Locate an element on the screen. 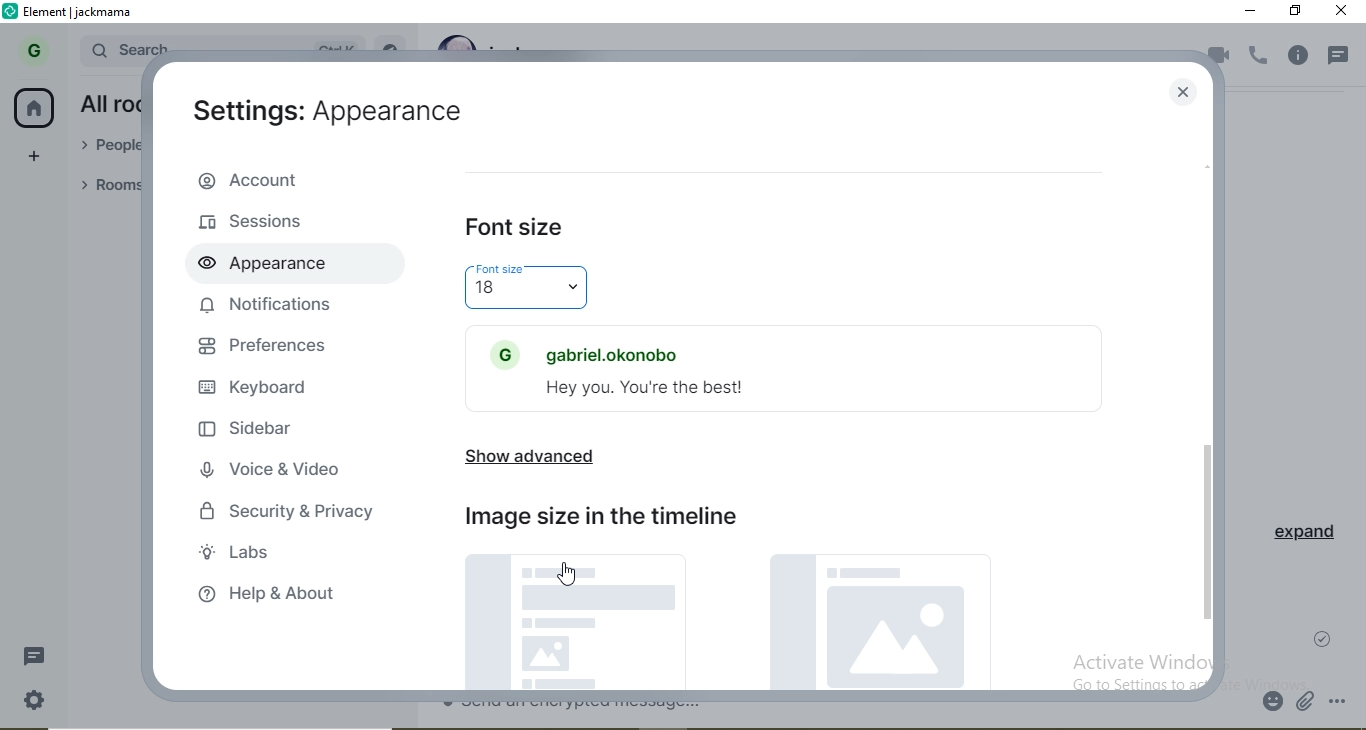 The height and width of the screenshot is (730, 1366). appearance is located at coordinates (269, 261).